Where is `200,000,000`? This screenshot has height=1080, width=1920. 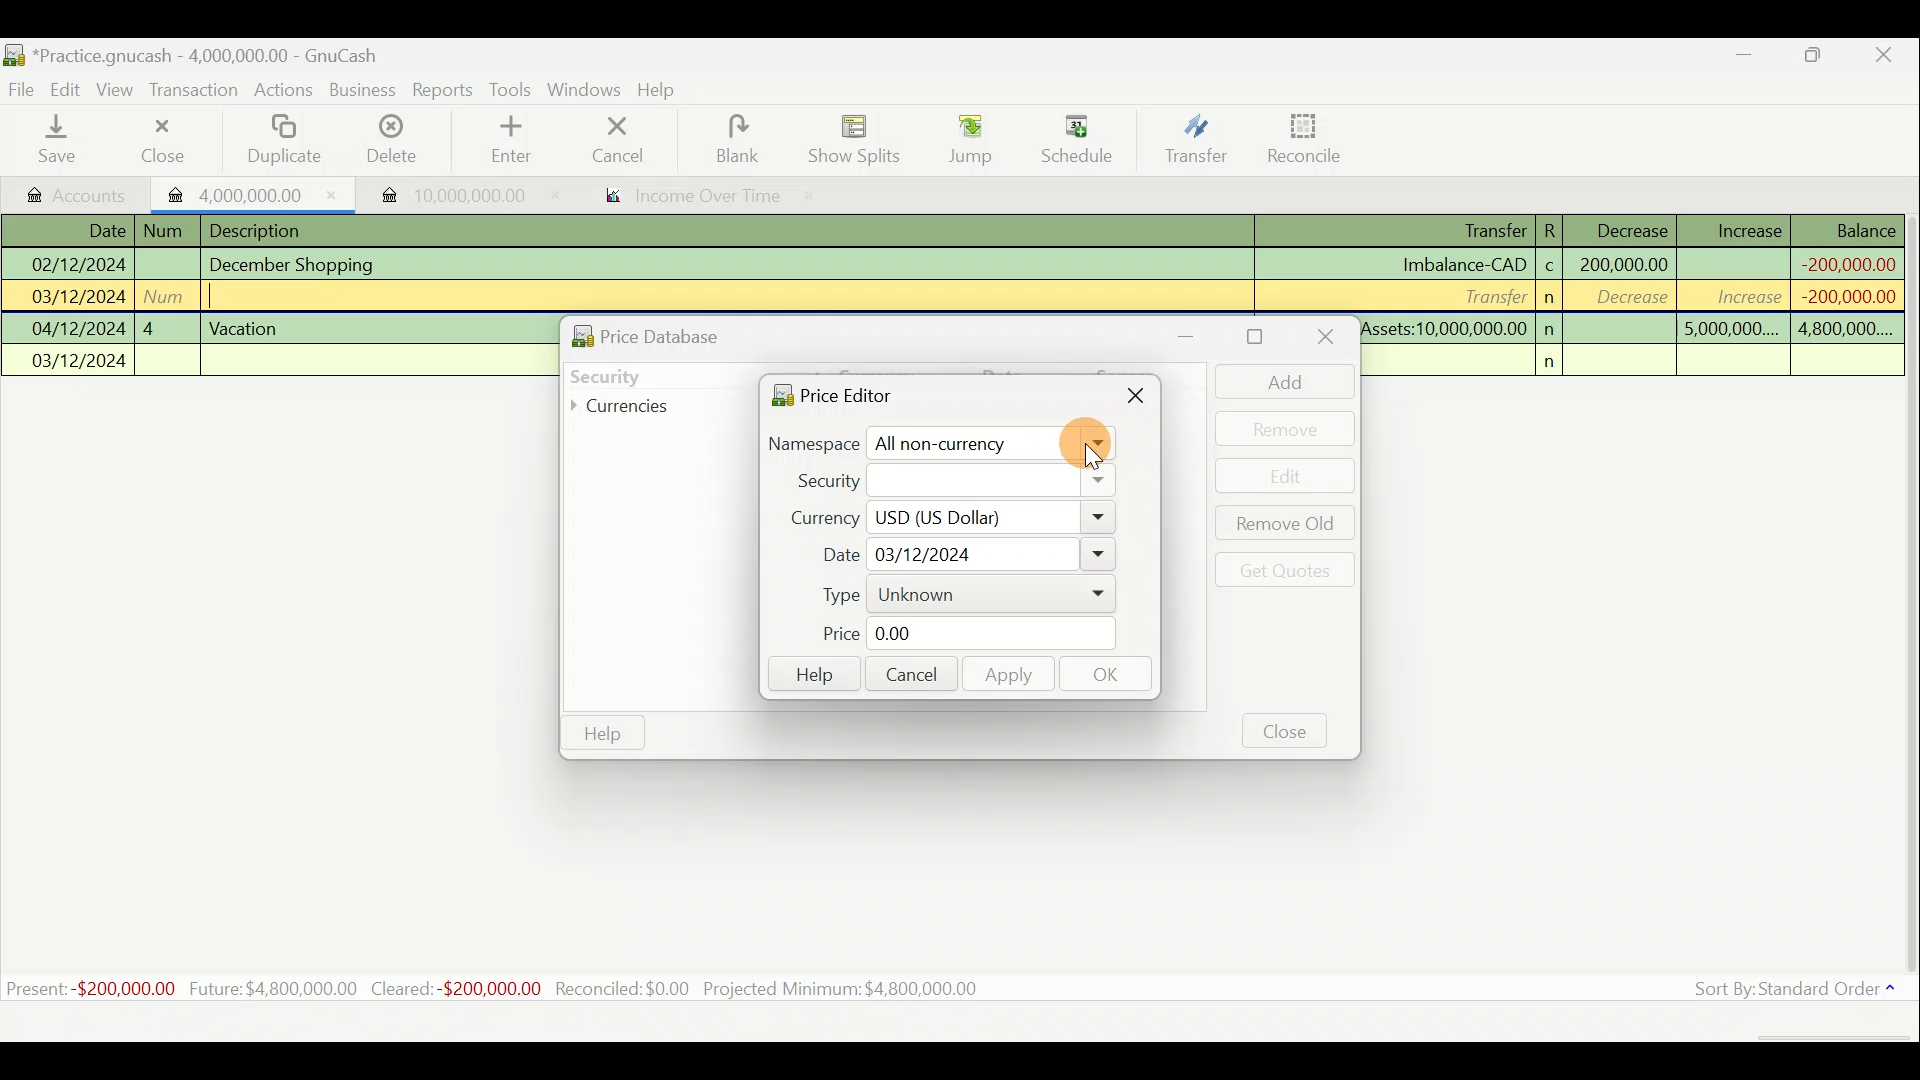 200,000,000 is located at coordinates (1622, 264).